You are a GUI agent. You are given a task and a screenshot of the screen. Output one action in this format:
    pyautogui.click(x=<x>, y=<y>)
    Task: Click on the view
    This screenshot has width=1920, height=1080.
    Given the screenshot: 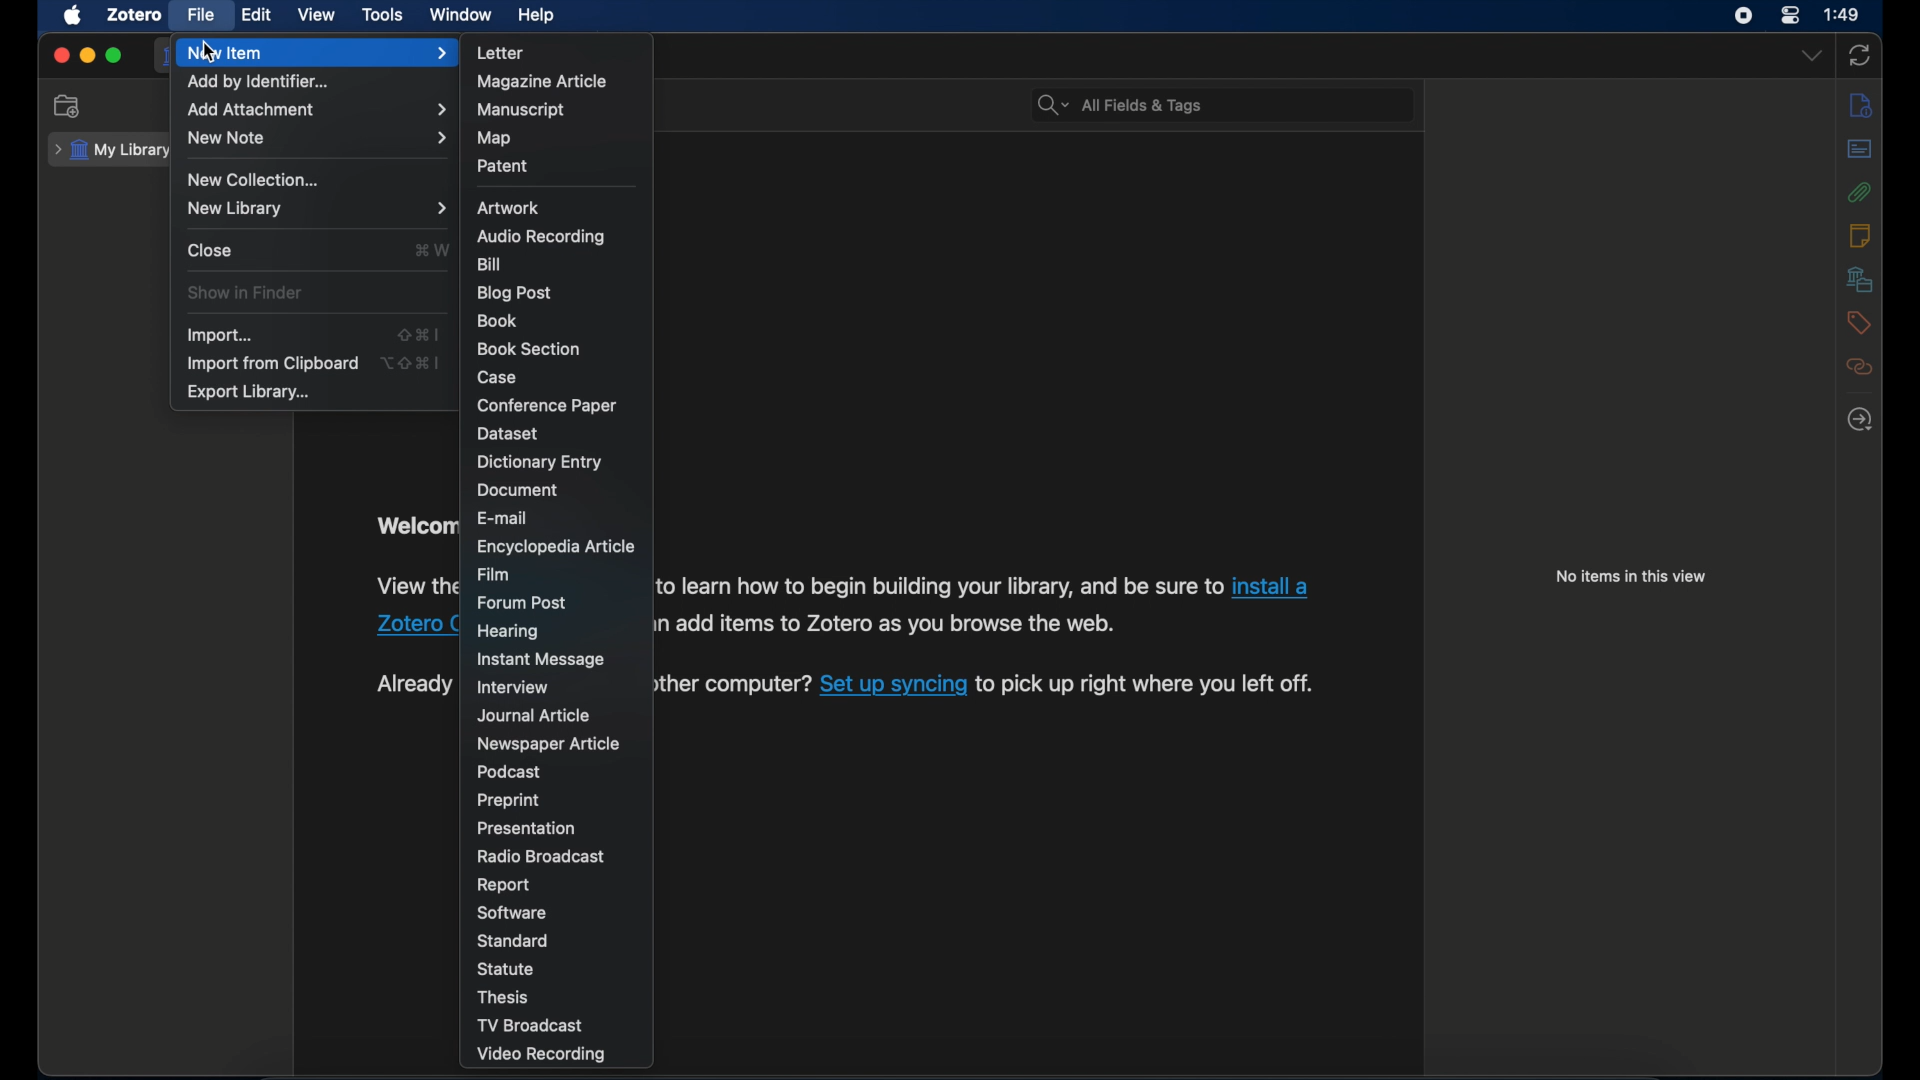 What is the action you would take?
    pyautogui.click(x=318, y=15)
    